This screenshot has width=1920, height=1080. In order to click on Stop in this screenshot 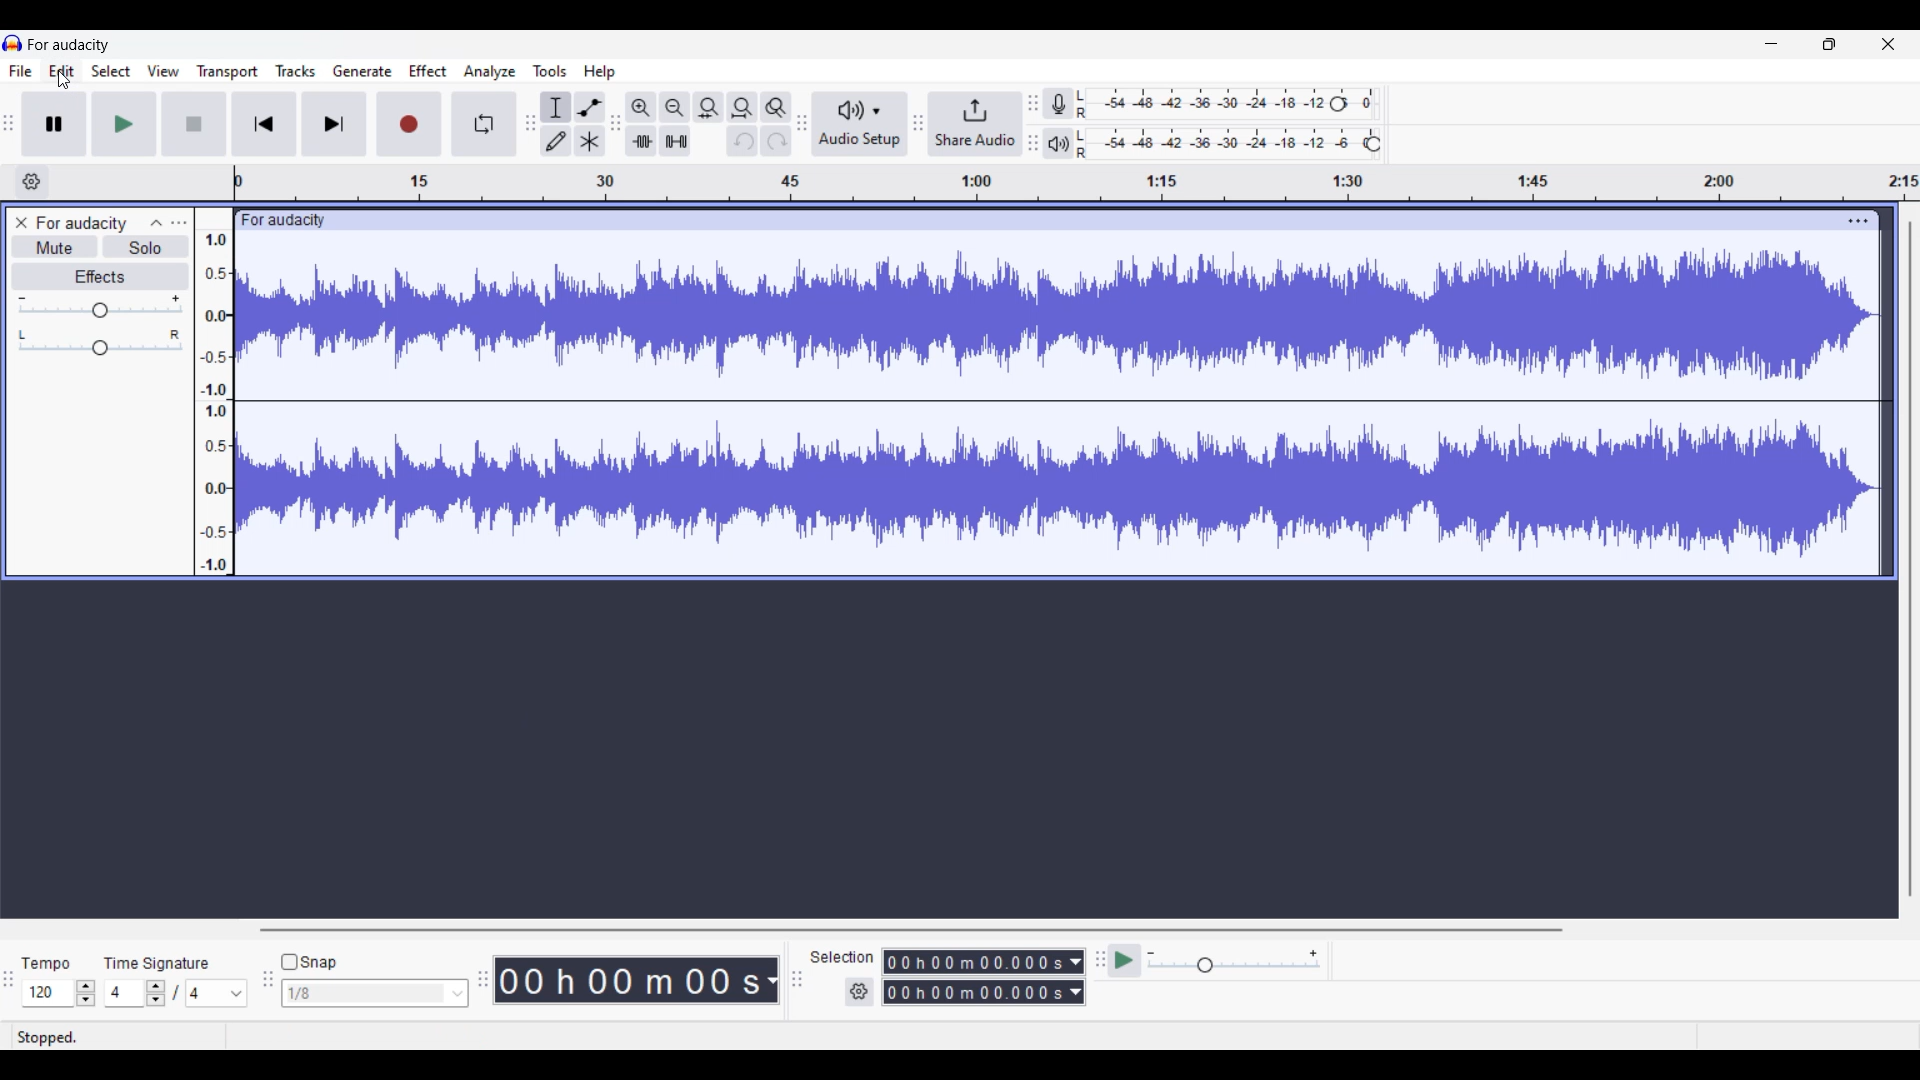, I will do `click(193, 124)`.